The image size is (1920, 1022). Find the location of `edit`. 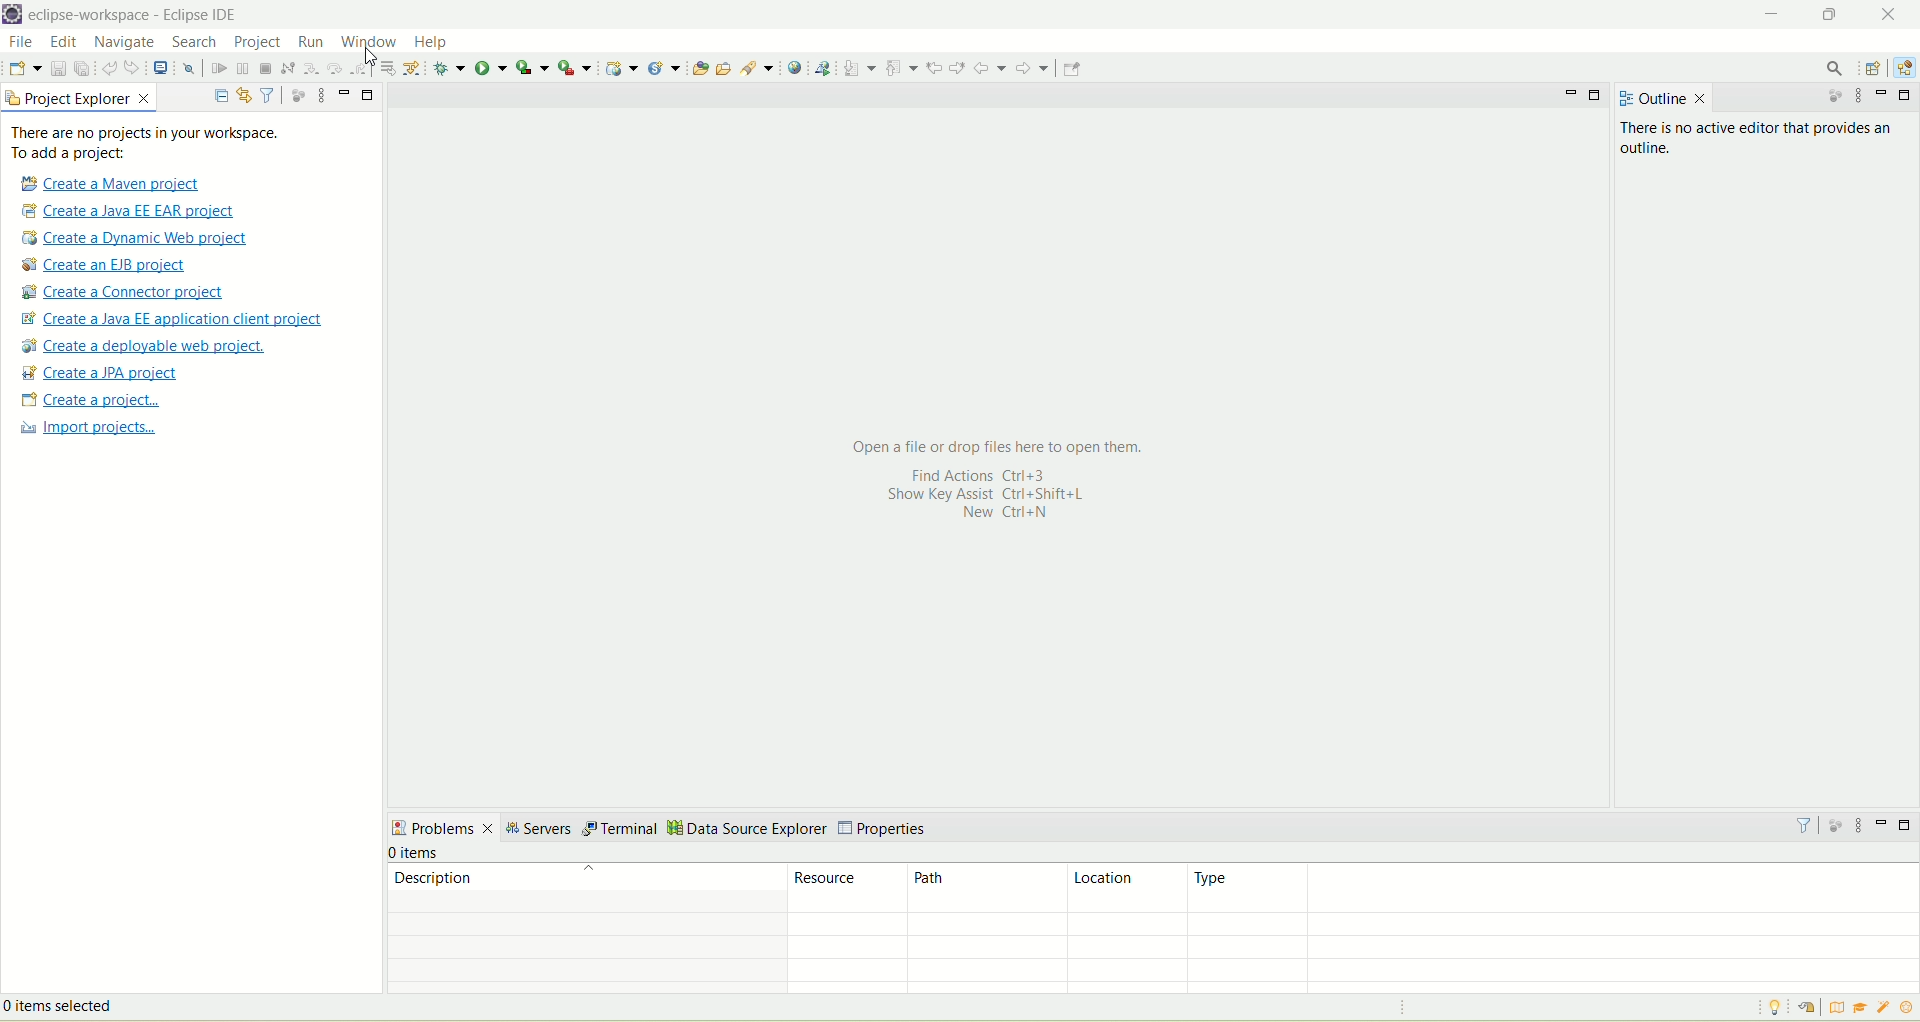

edit is located at coordinates (65, 44).